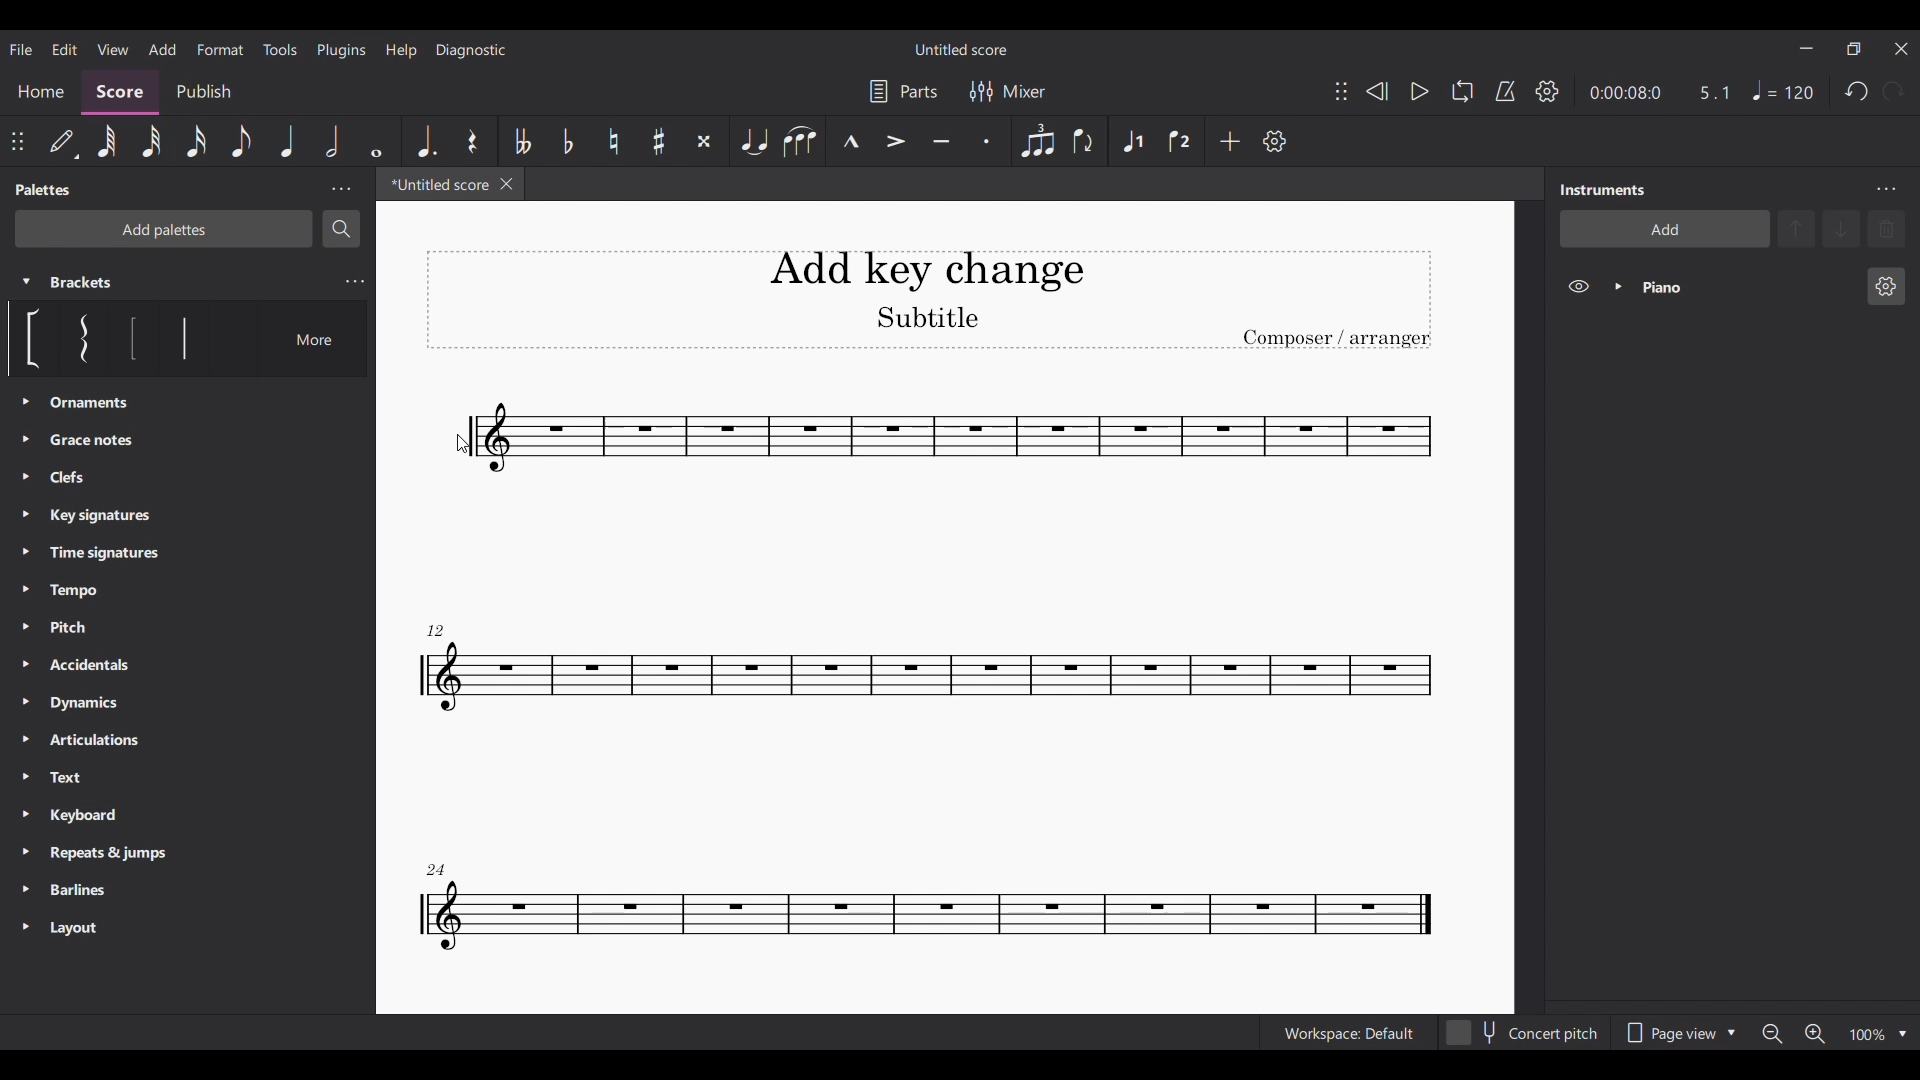 The image size is (1920, 1080). I want to click on Toggle double-sharp, so click(704, 142).